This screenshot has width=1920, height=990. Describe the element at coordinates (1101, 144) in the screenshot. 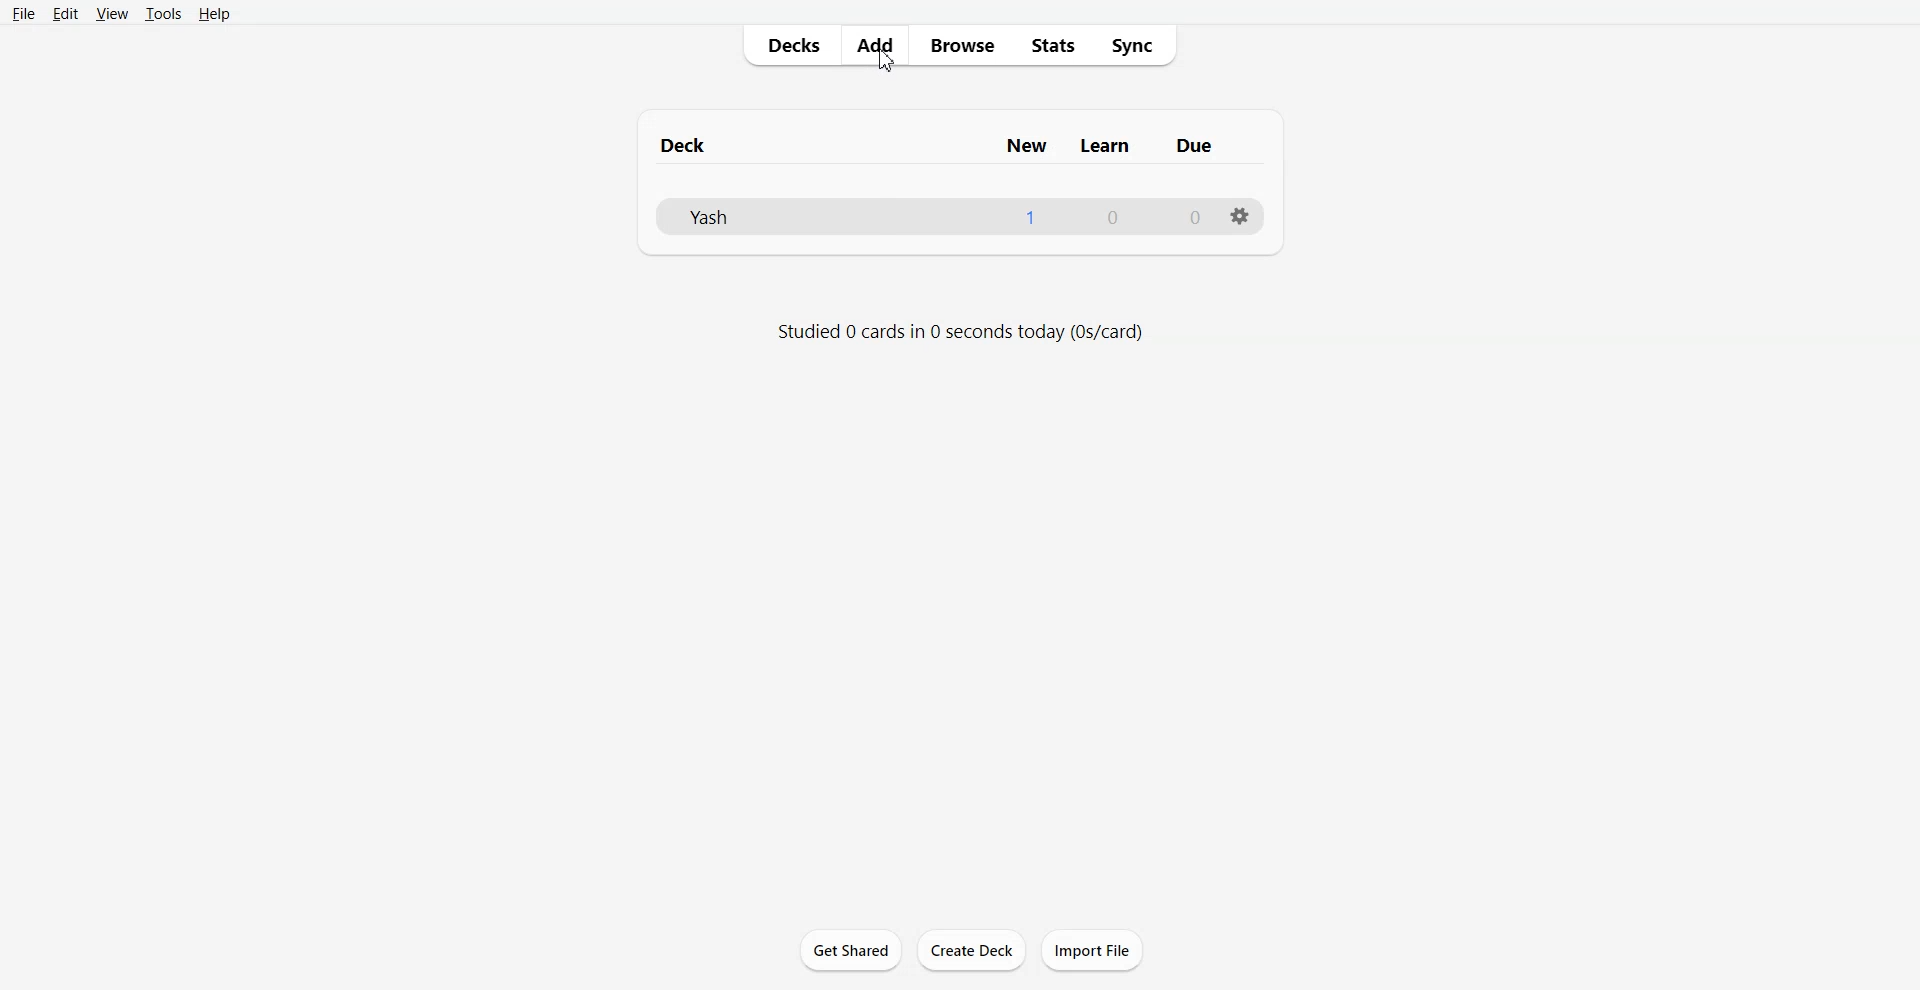

I see `Learn` at that location.